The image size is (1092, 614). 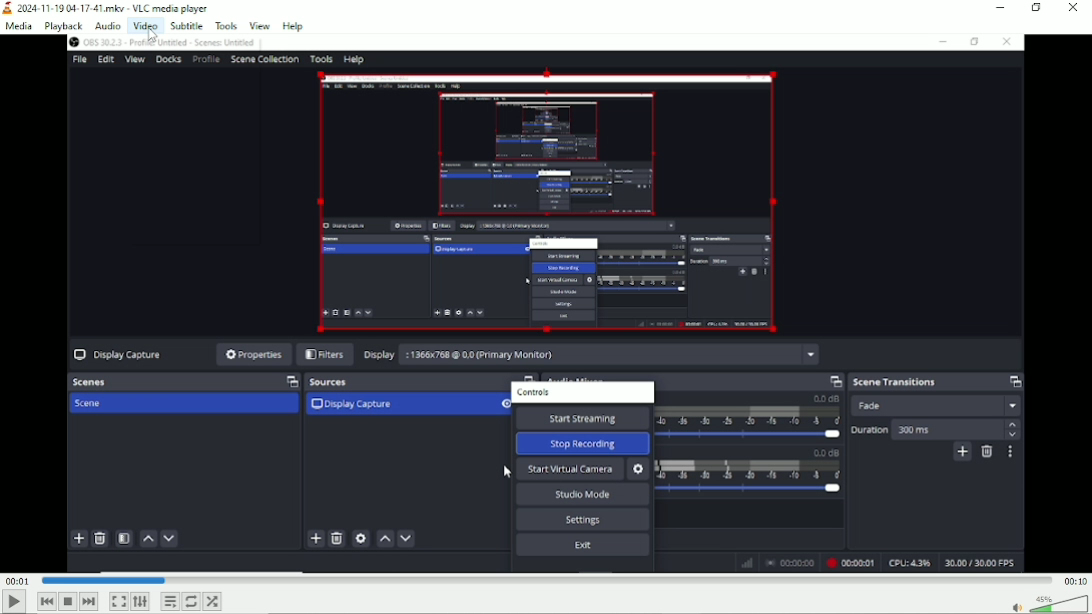 What do you see at coordinates (154, 37) in the screenshot?
I see `Cursor` at bounding box center [154, 37].